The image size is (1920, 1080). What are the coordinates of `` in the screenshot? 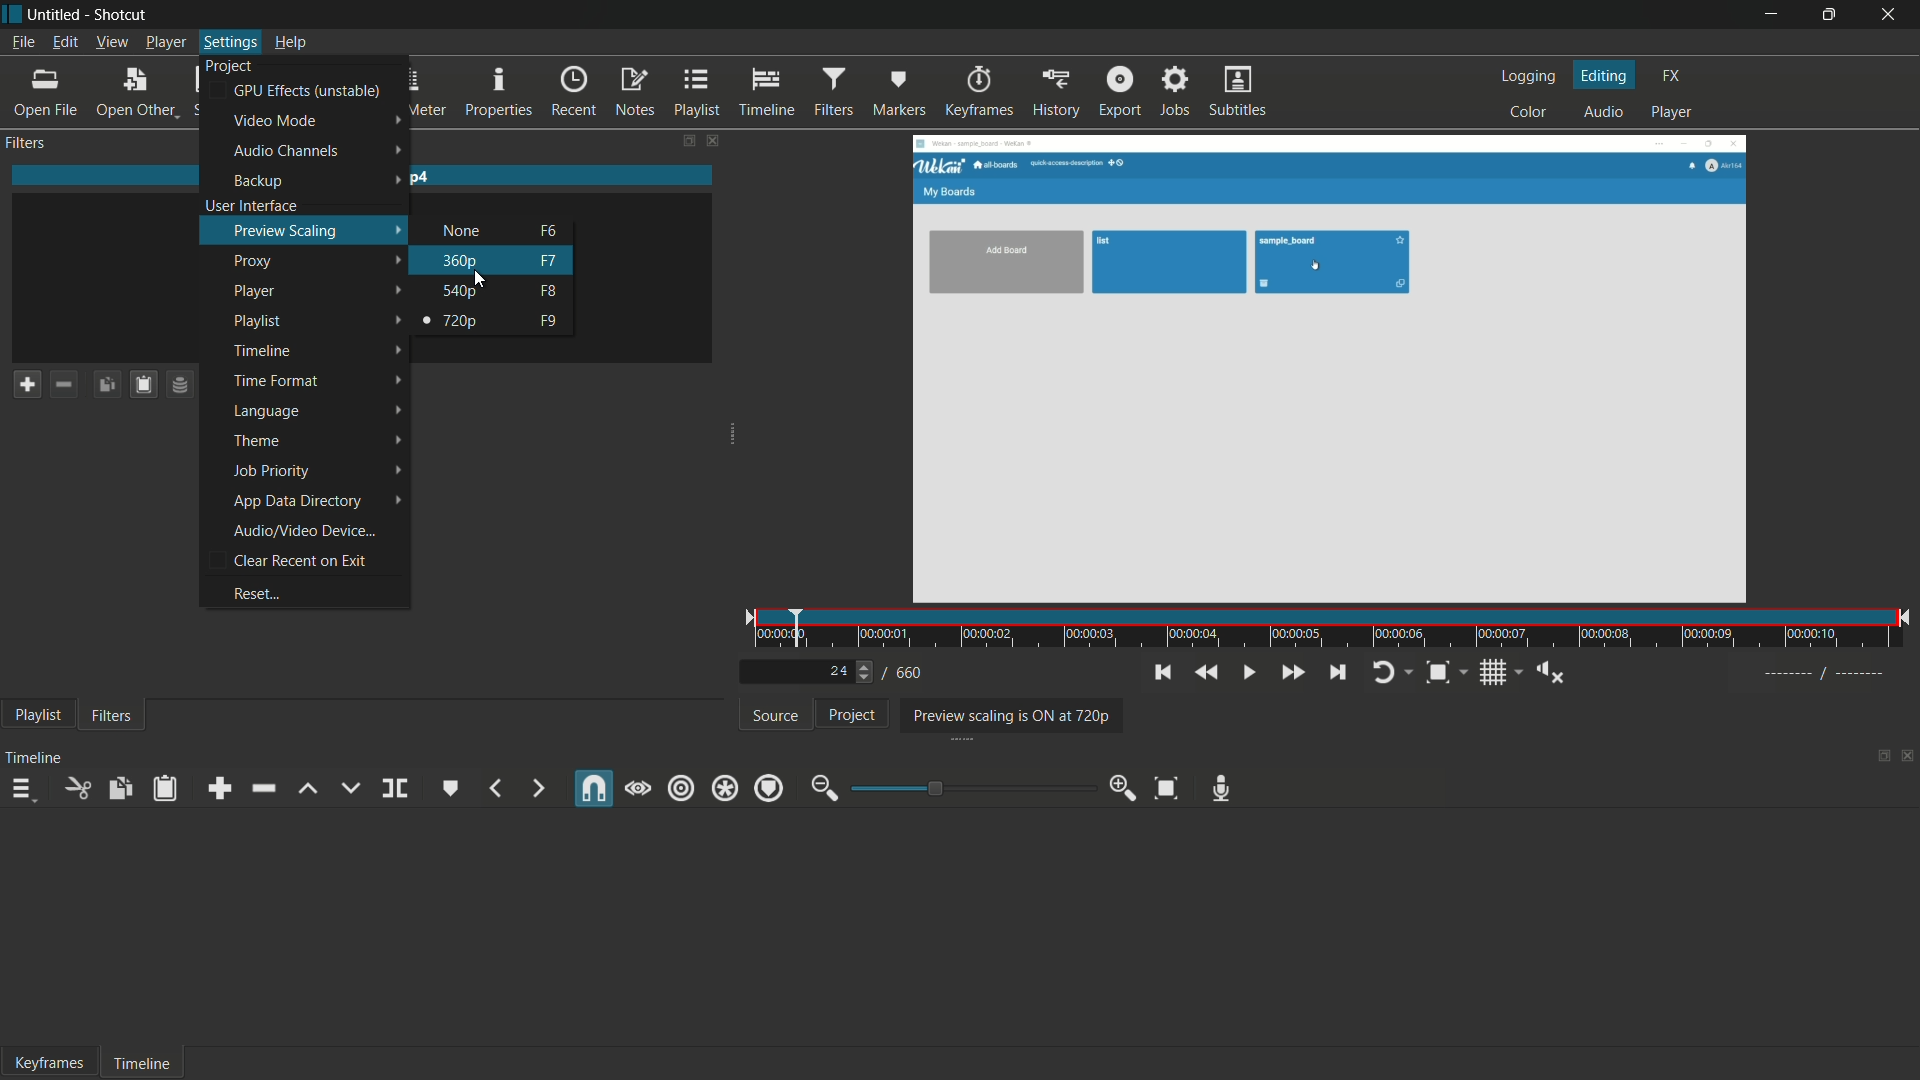 It's located at (1552, 677).